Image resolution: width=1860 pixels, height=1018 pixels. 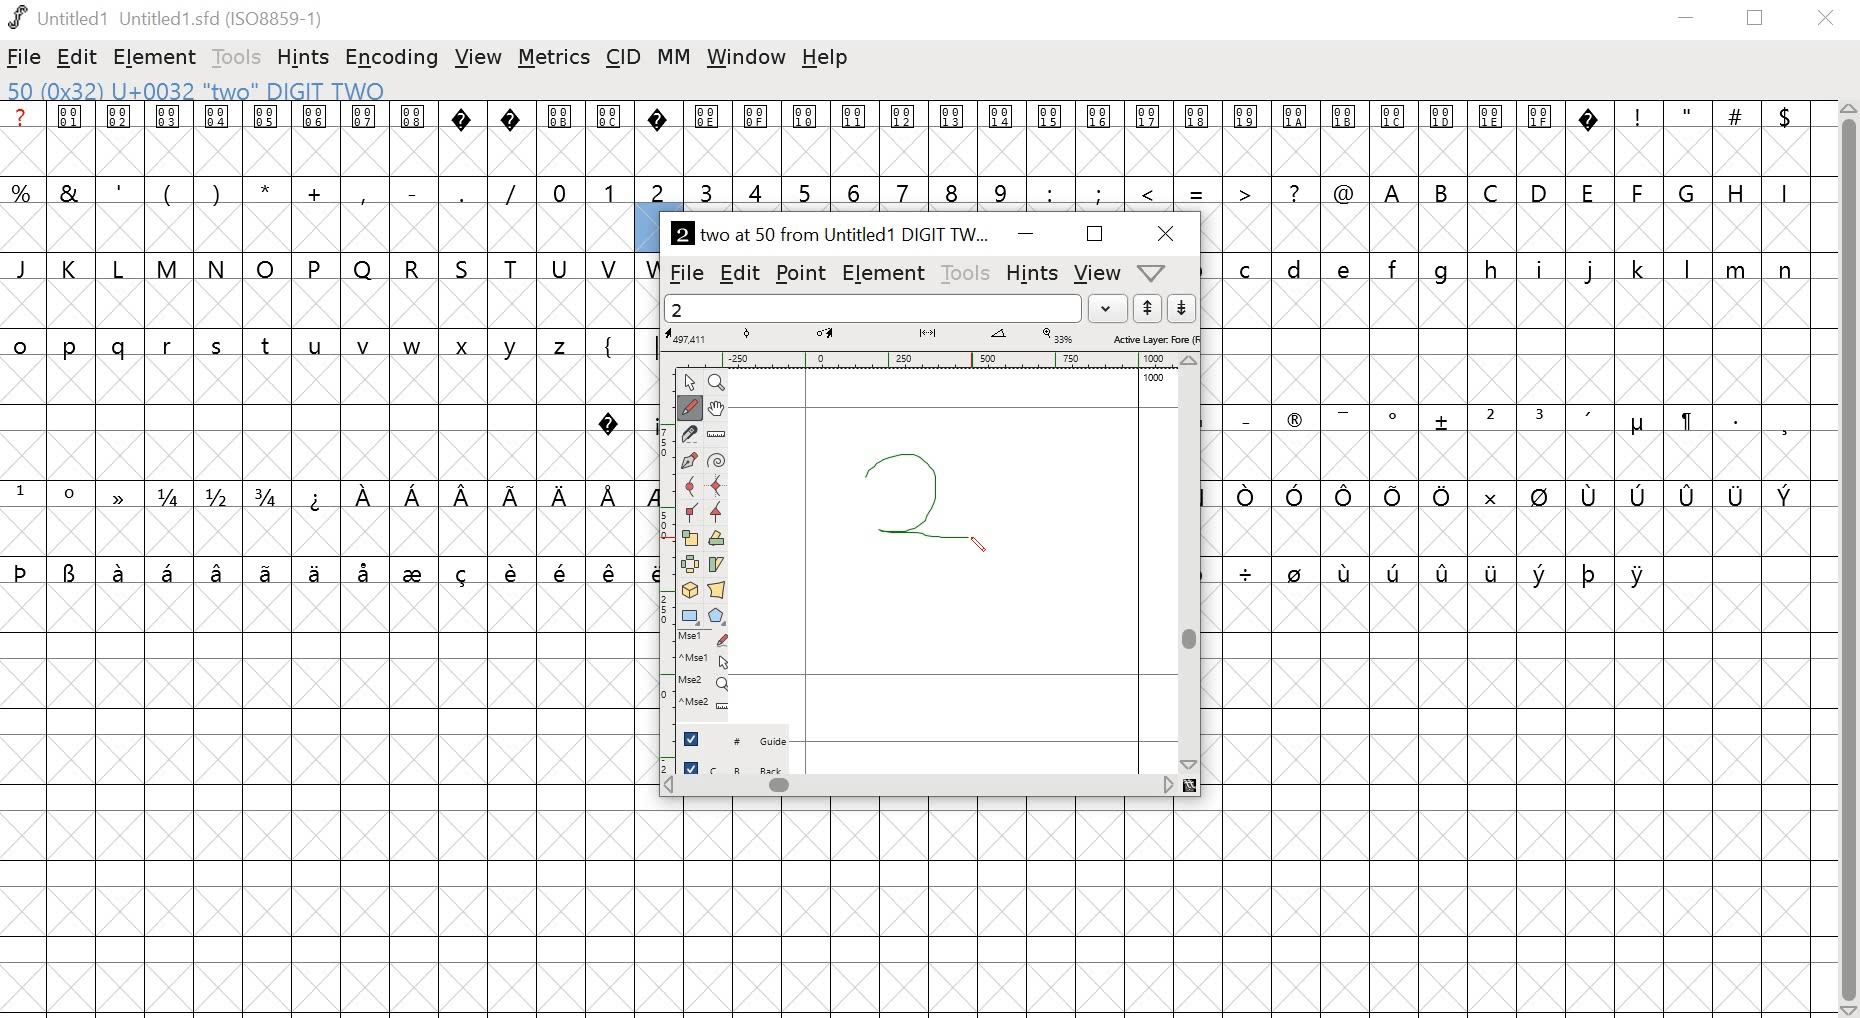 What do you see at coordinates (1232, 153) in the screenshot?
I see `glyphs` at bounding box center [1232, 153].